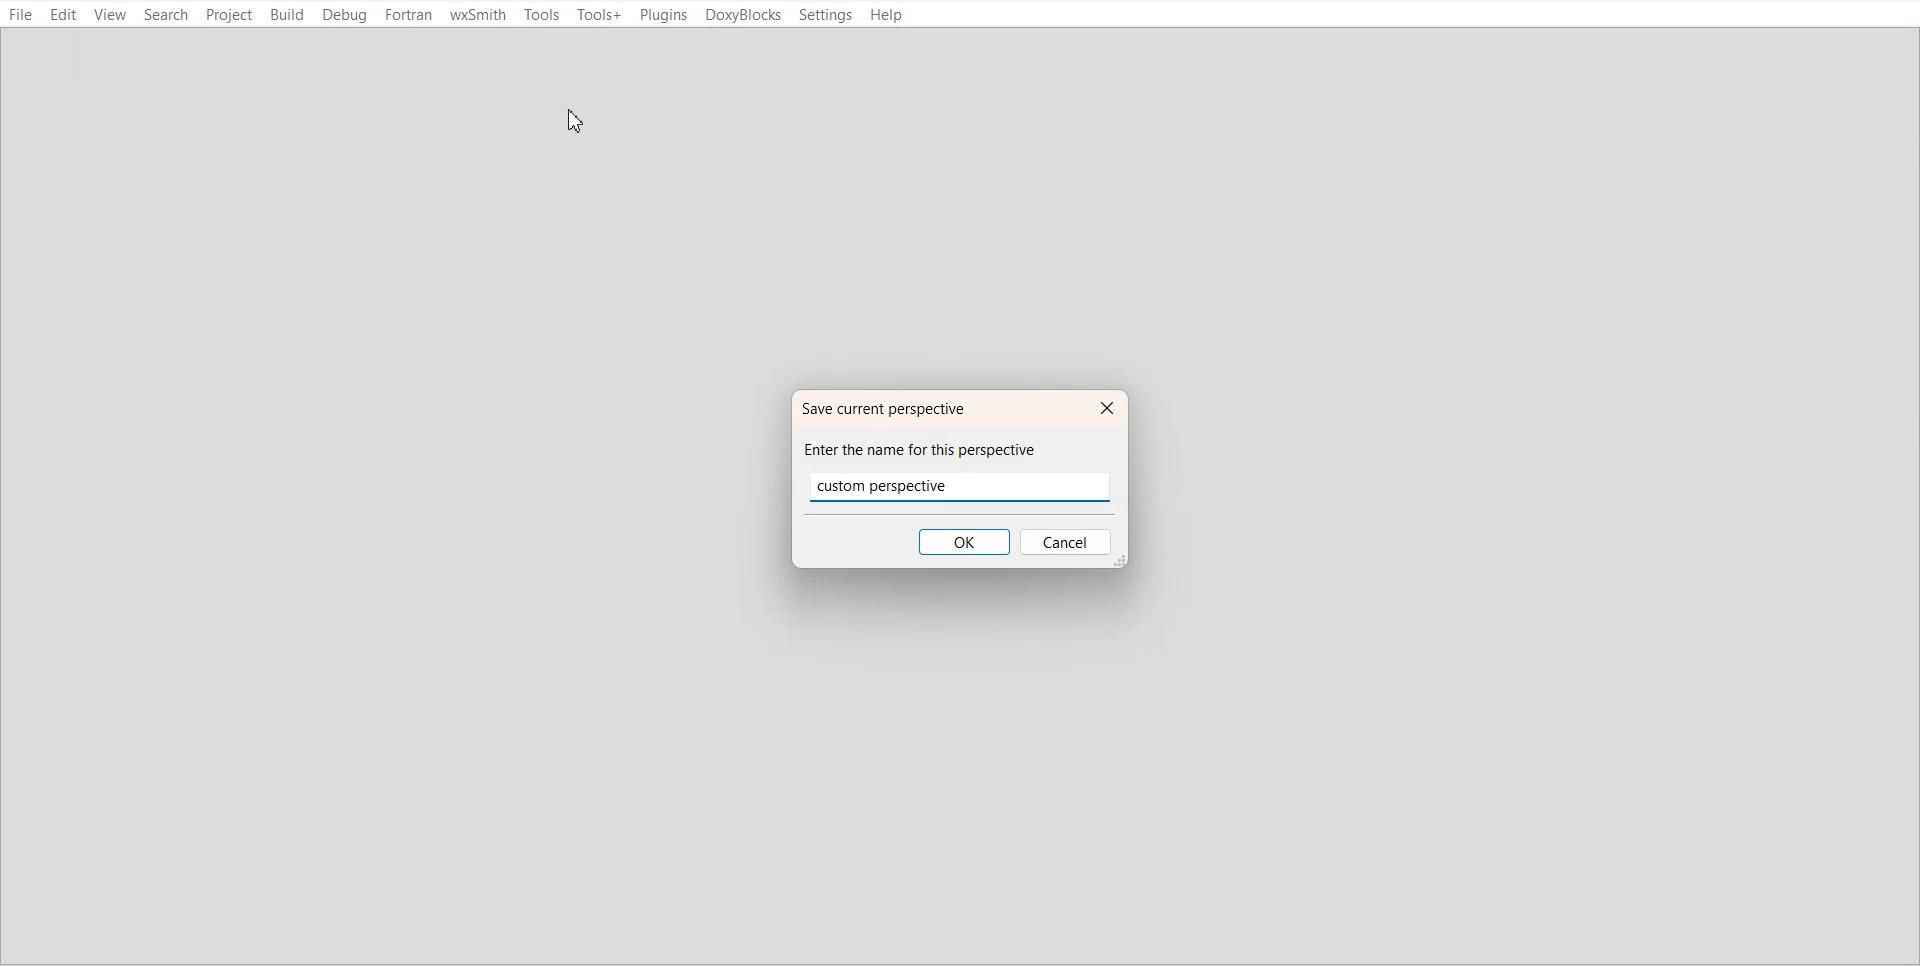 Image resolution: width=1920 pixels, height=966 pixels. I want to click on Help, so click(888, 15).